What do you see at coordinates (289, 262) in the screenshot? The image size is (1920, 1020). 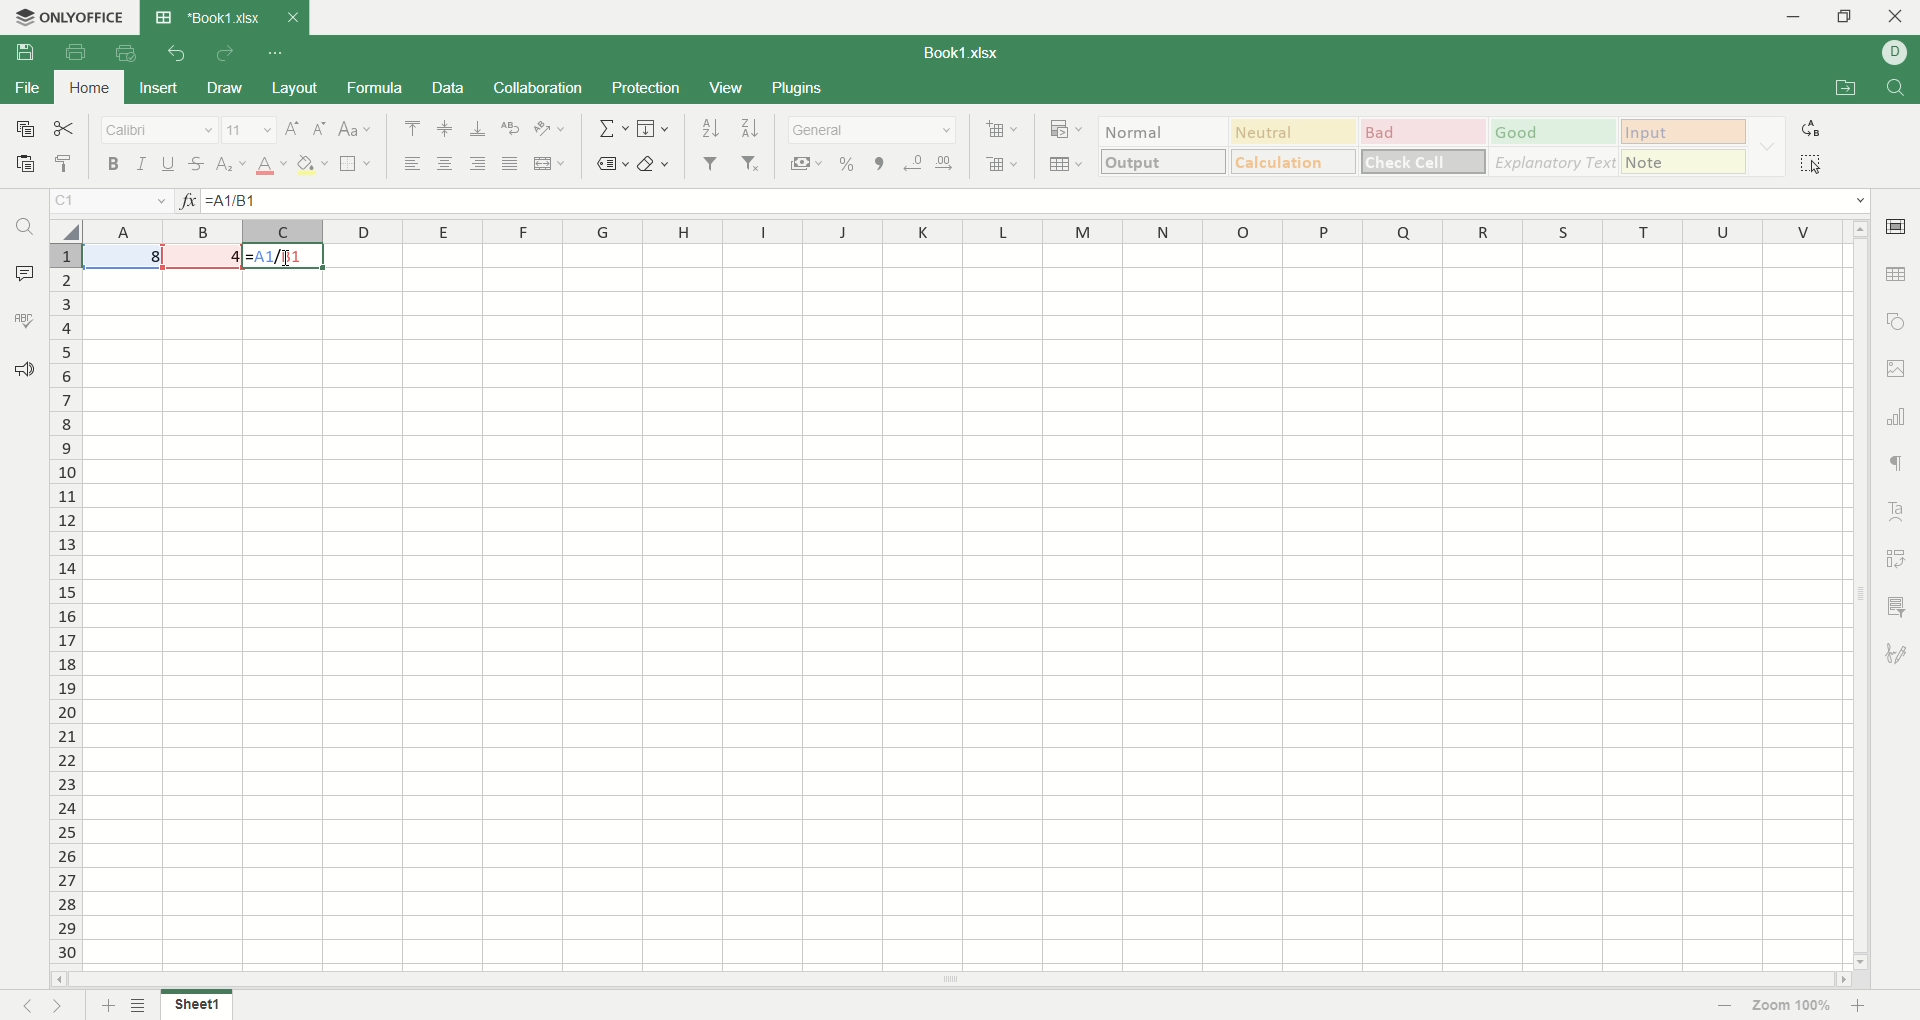 I see `cursor` at bounding box center [289, 262].